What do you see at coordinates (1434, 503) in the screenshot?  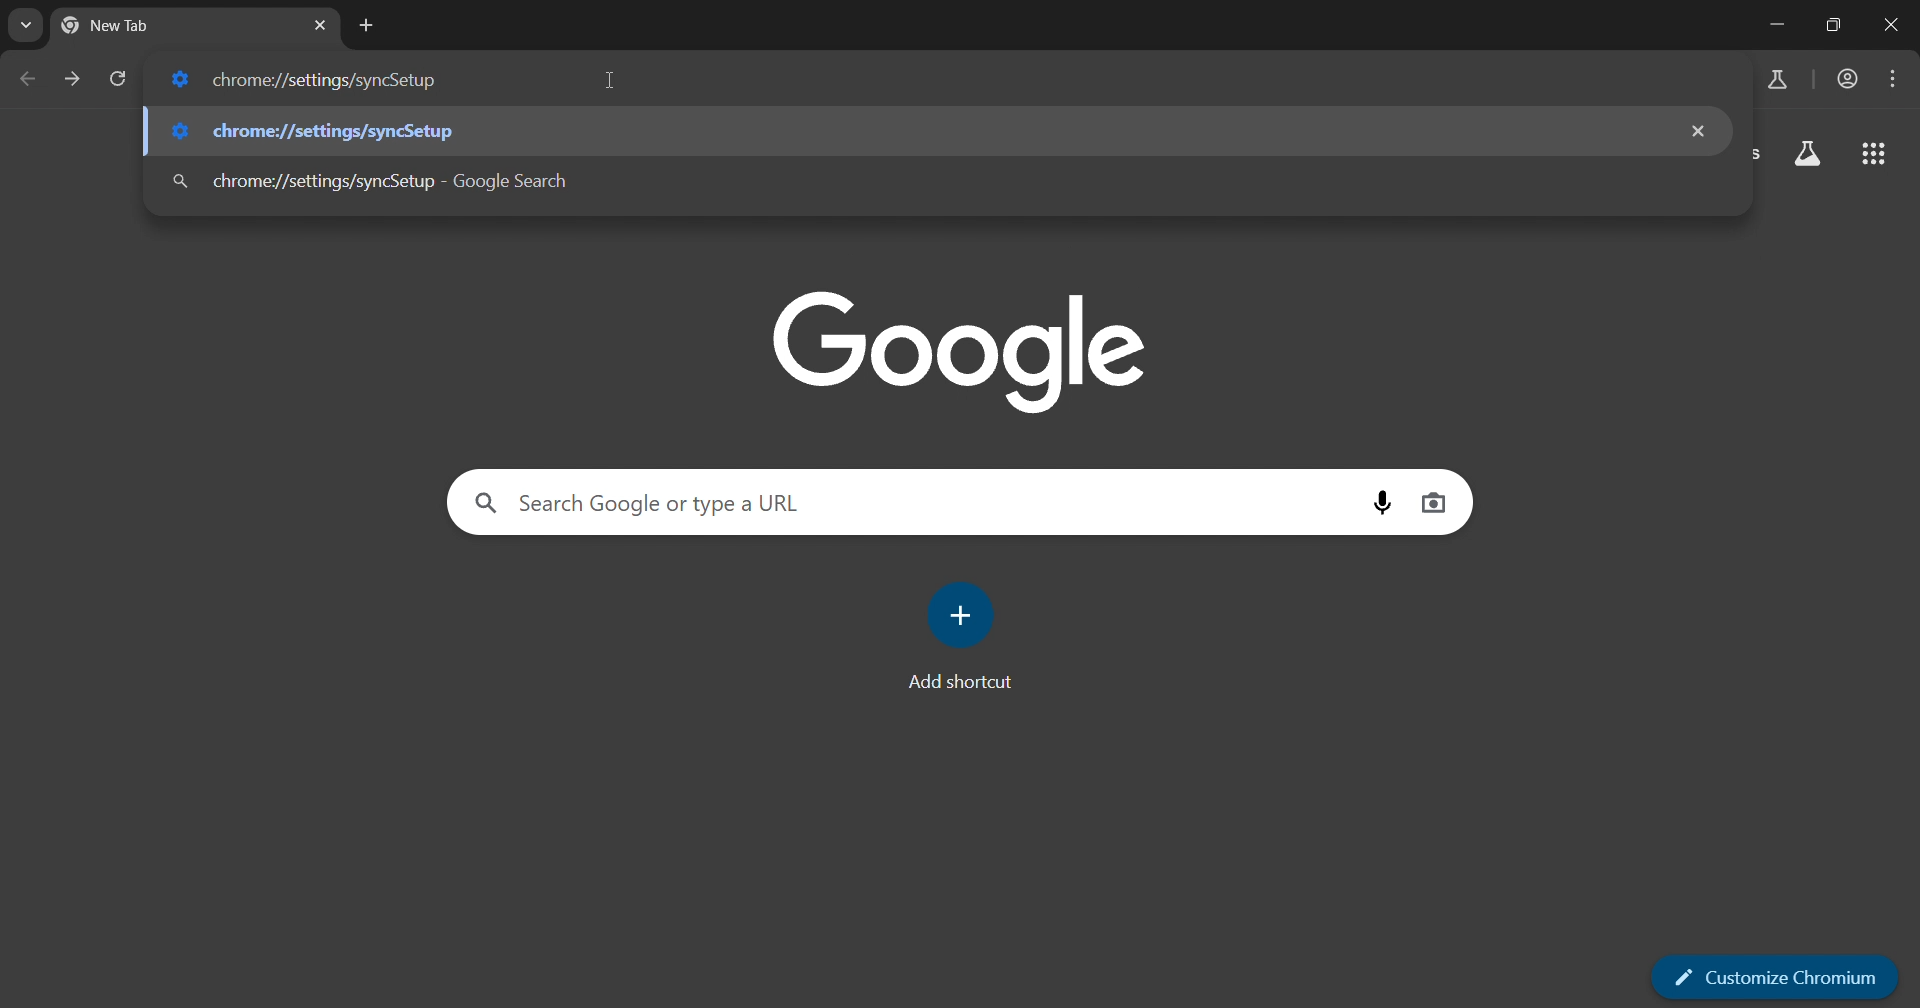 I see `image search` at bounding box center [1434, 503].